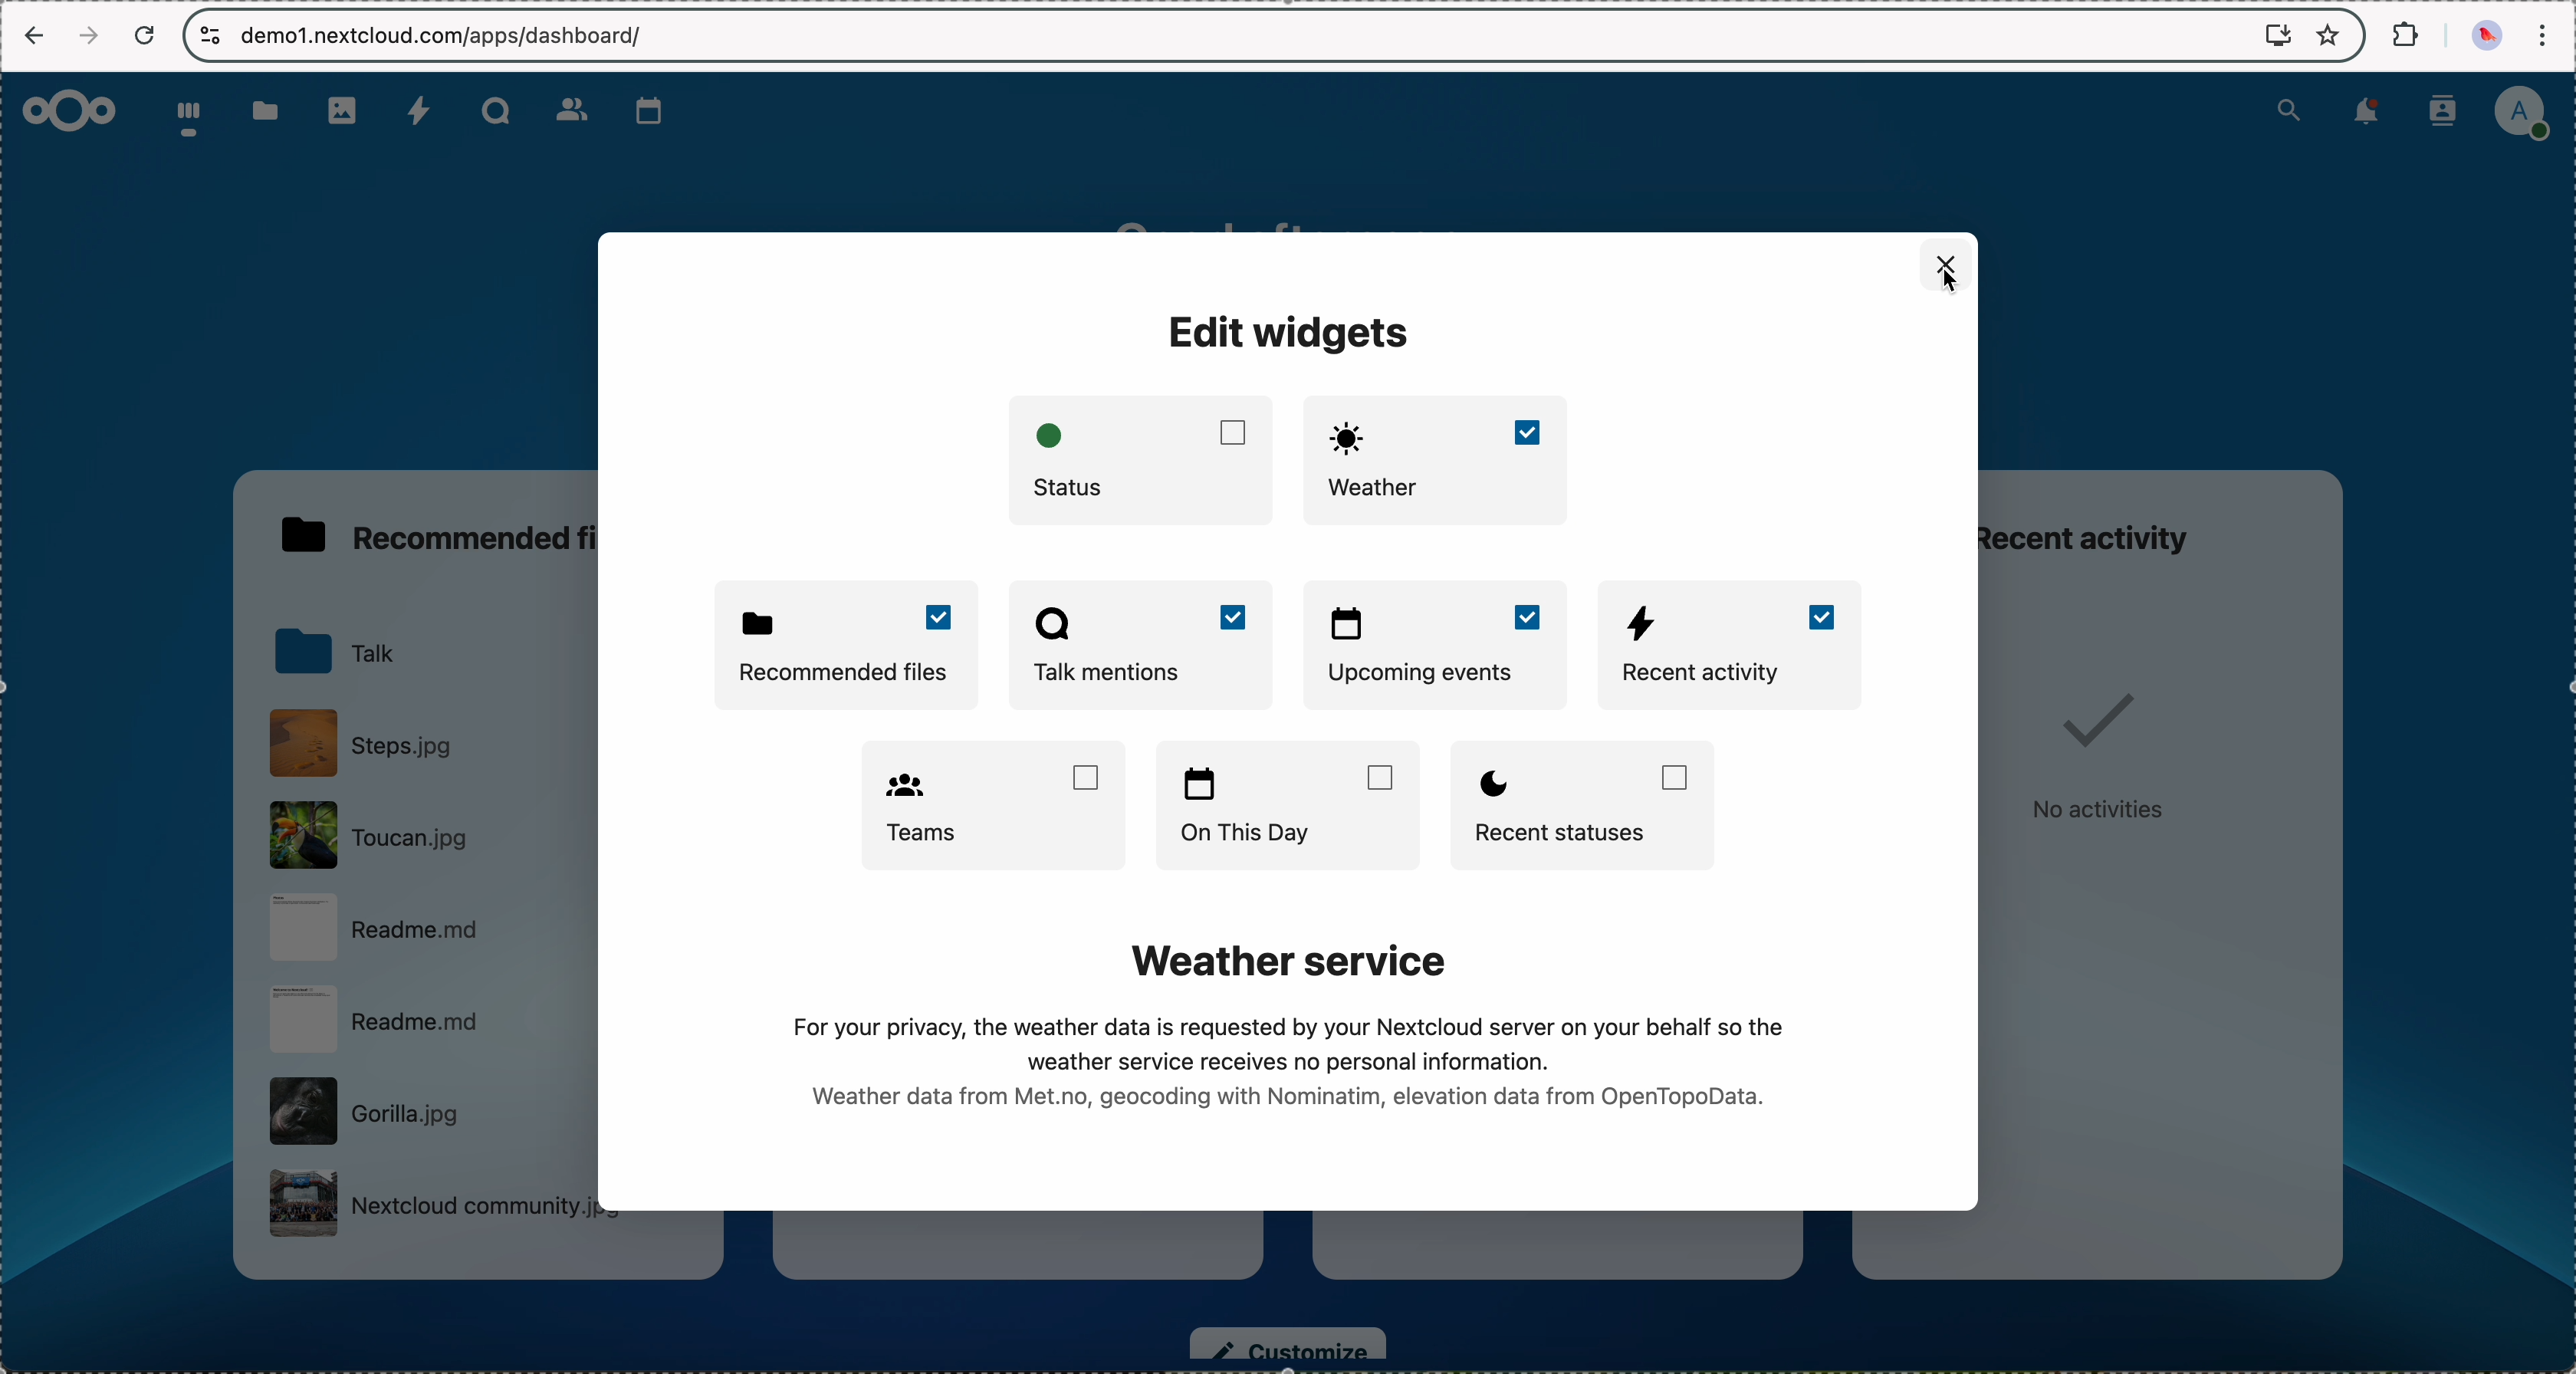  Describe the element at coordinates (2402, 32) in the screenshot. I see `extensions` at that location.